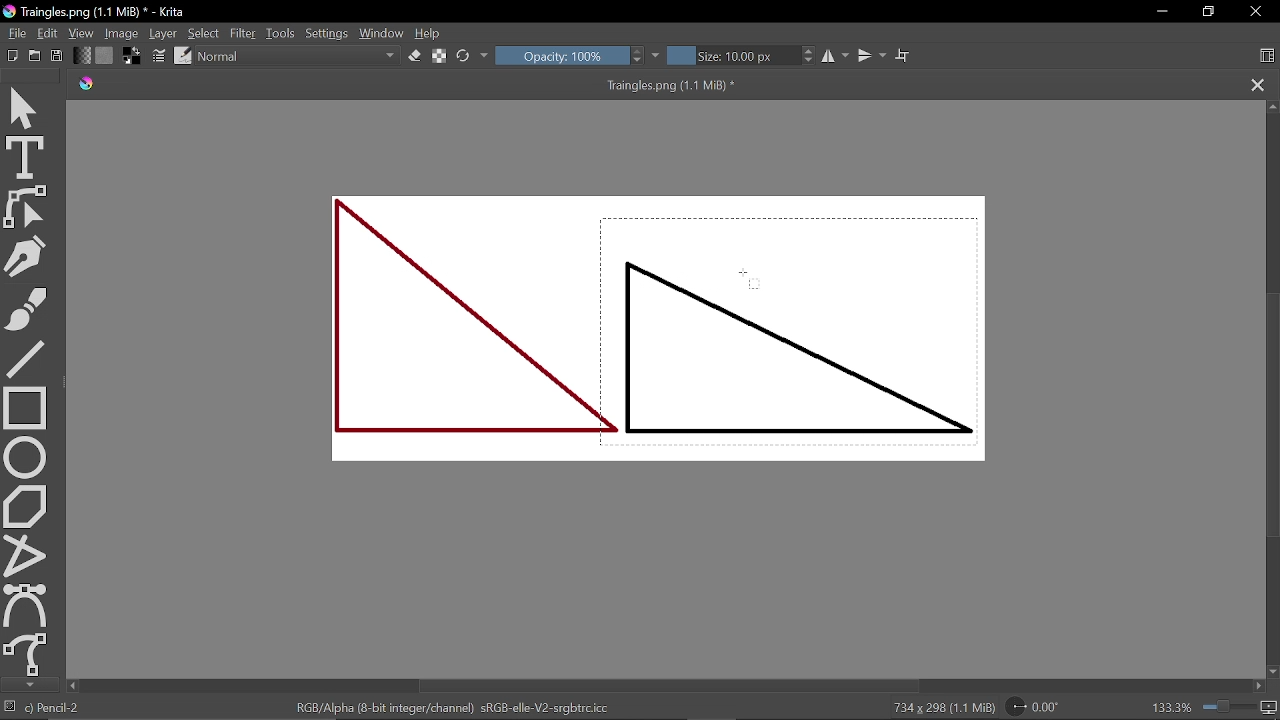  What do you see at coordinates (50, 33) in the screenshot?
I see `Edit` at bounding box center [50, 33].